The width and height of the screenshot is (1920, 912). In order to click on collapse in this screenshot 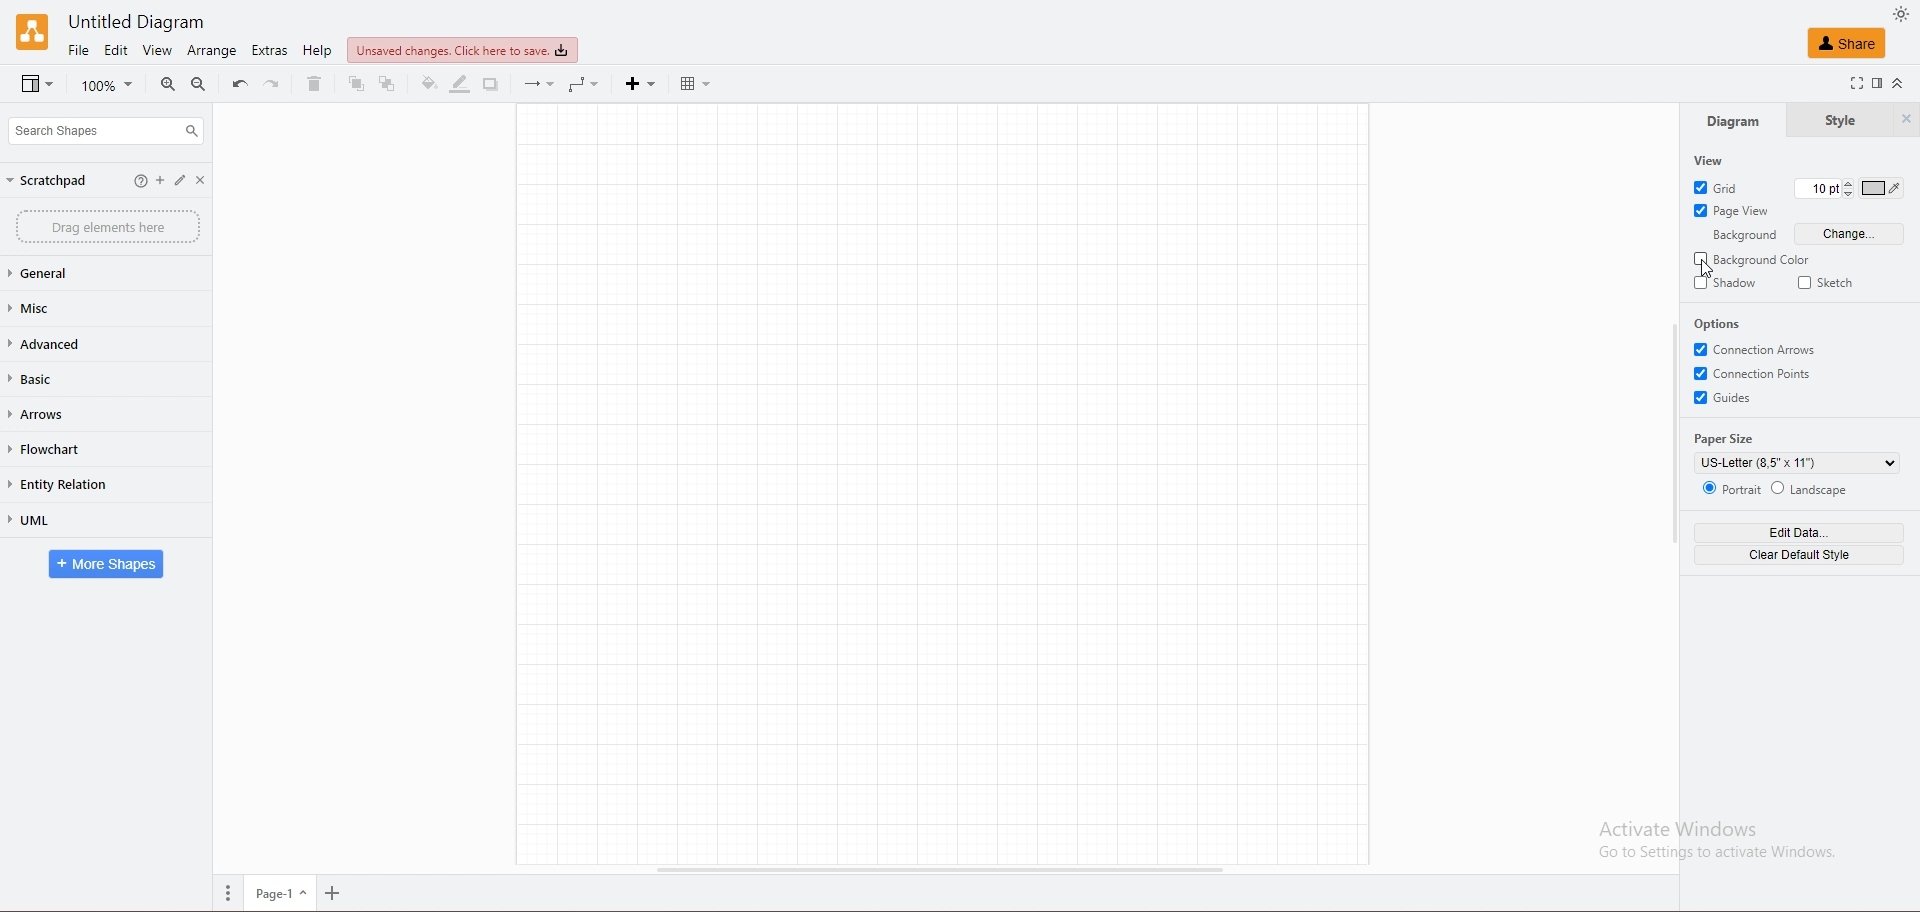, I will do `click(1904, 83)`.